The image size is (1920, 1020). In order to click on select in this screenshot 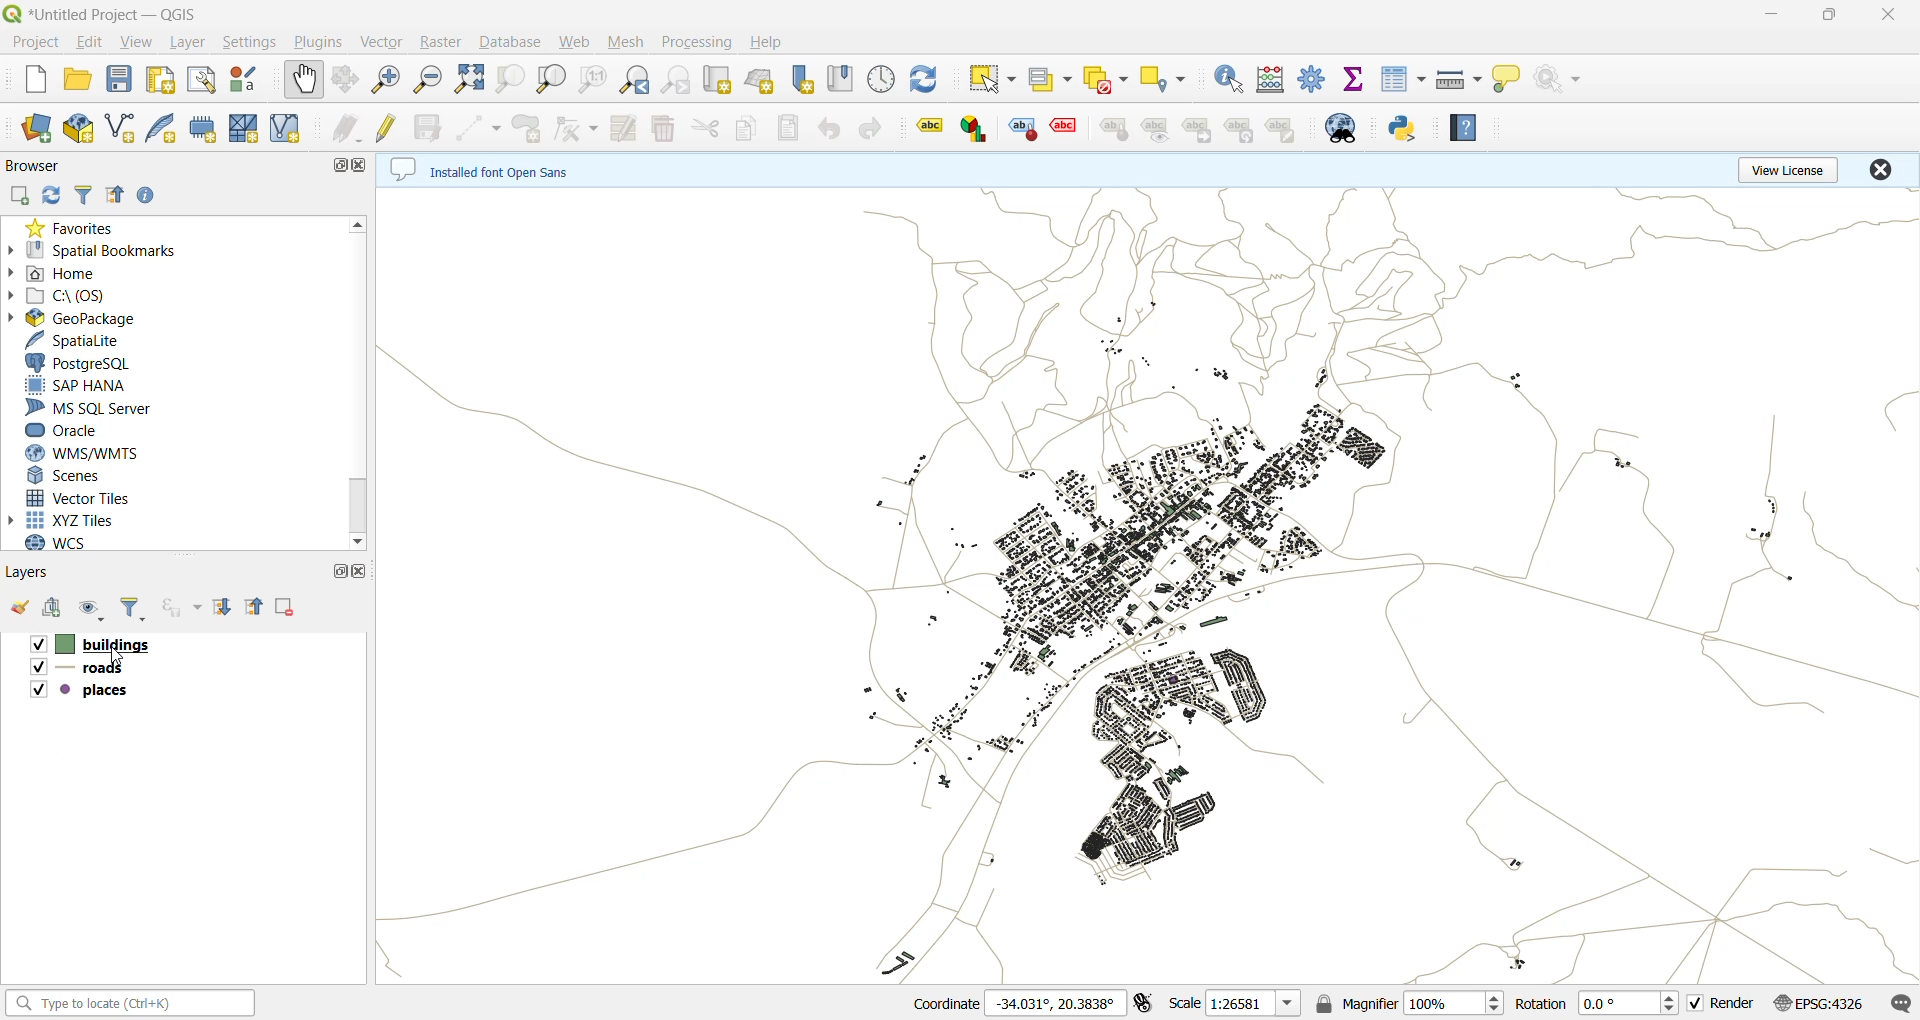, I will do `click(990, 79)`.